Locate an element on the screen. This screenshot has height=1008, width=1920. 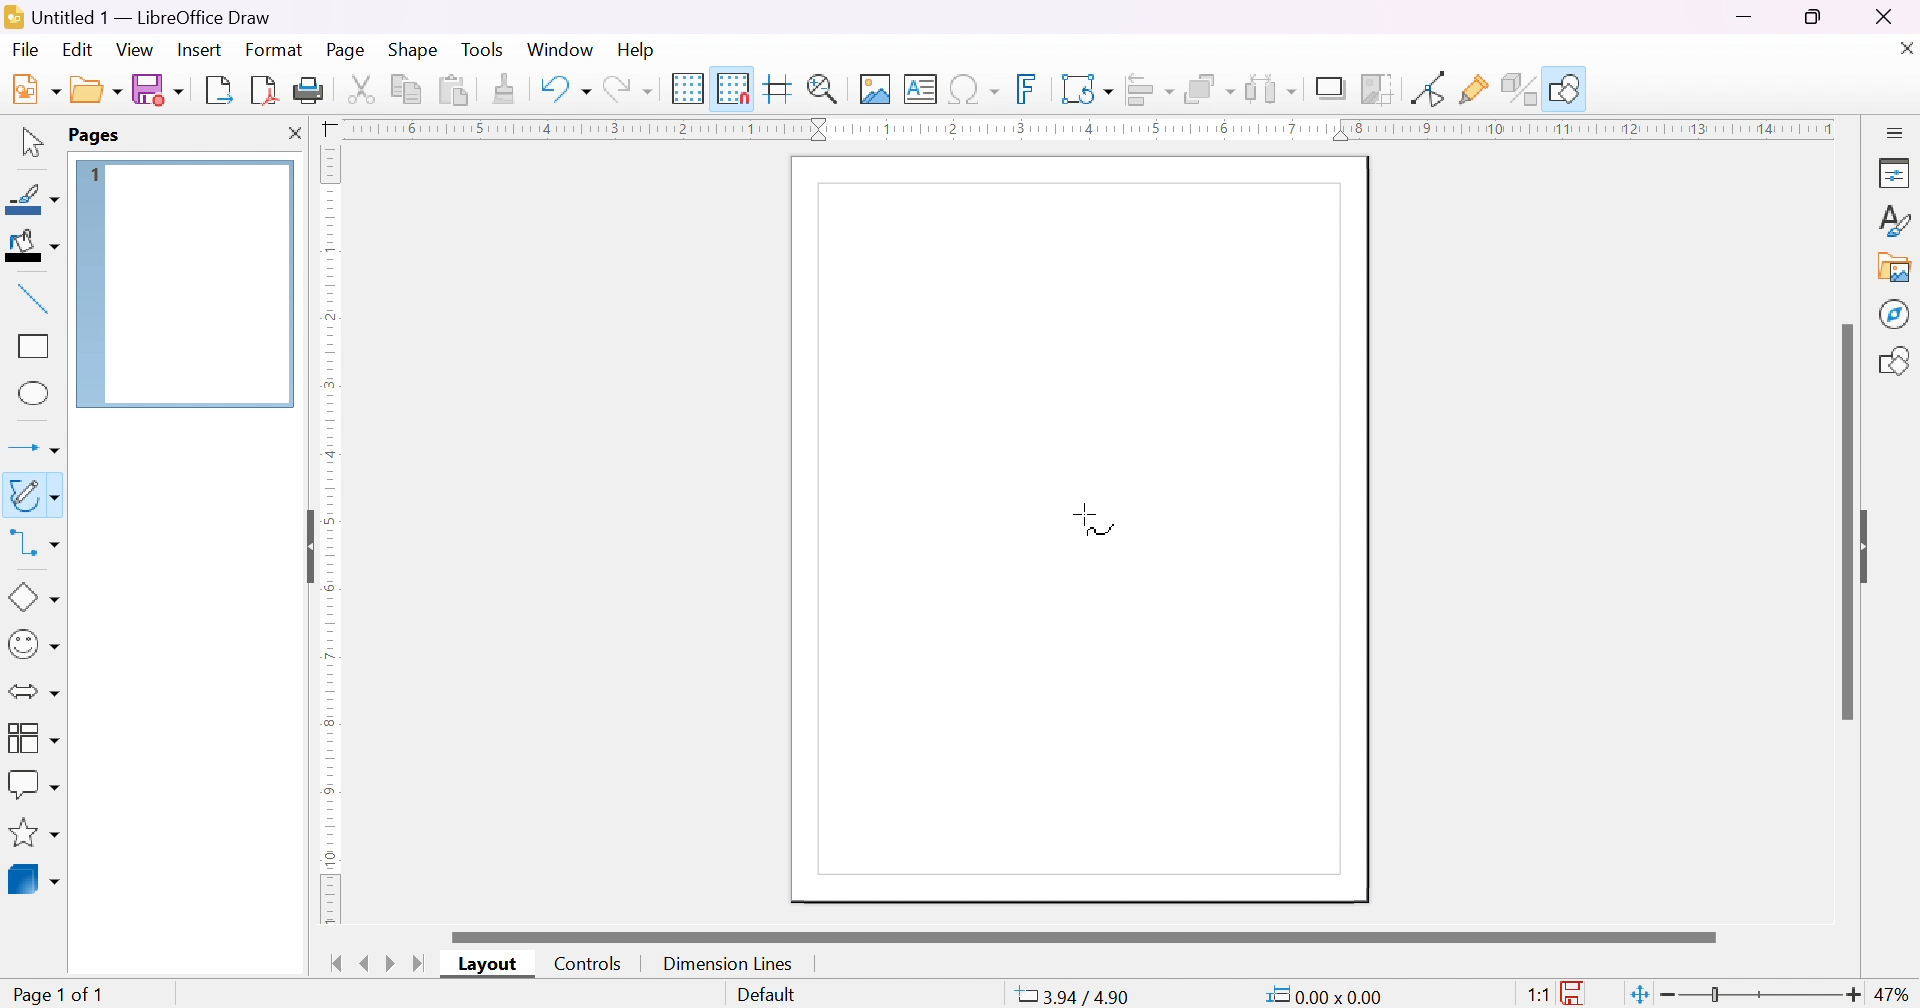
slide is located at coordinates (1871, 545).